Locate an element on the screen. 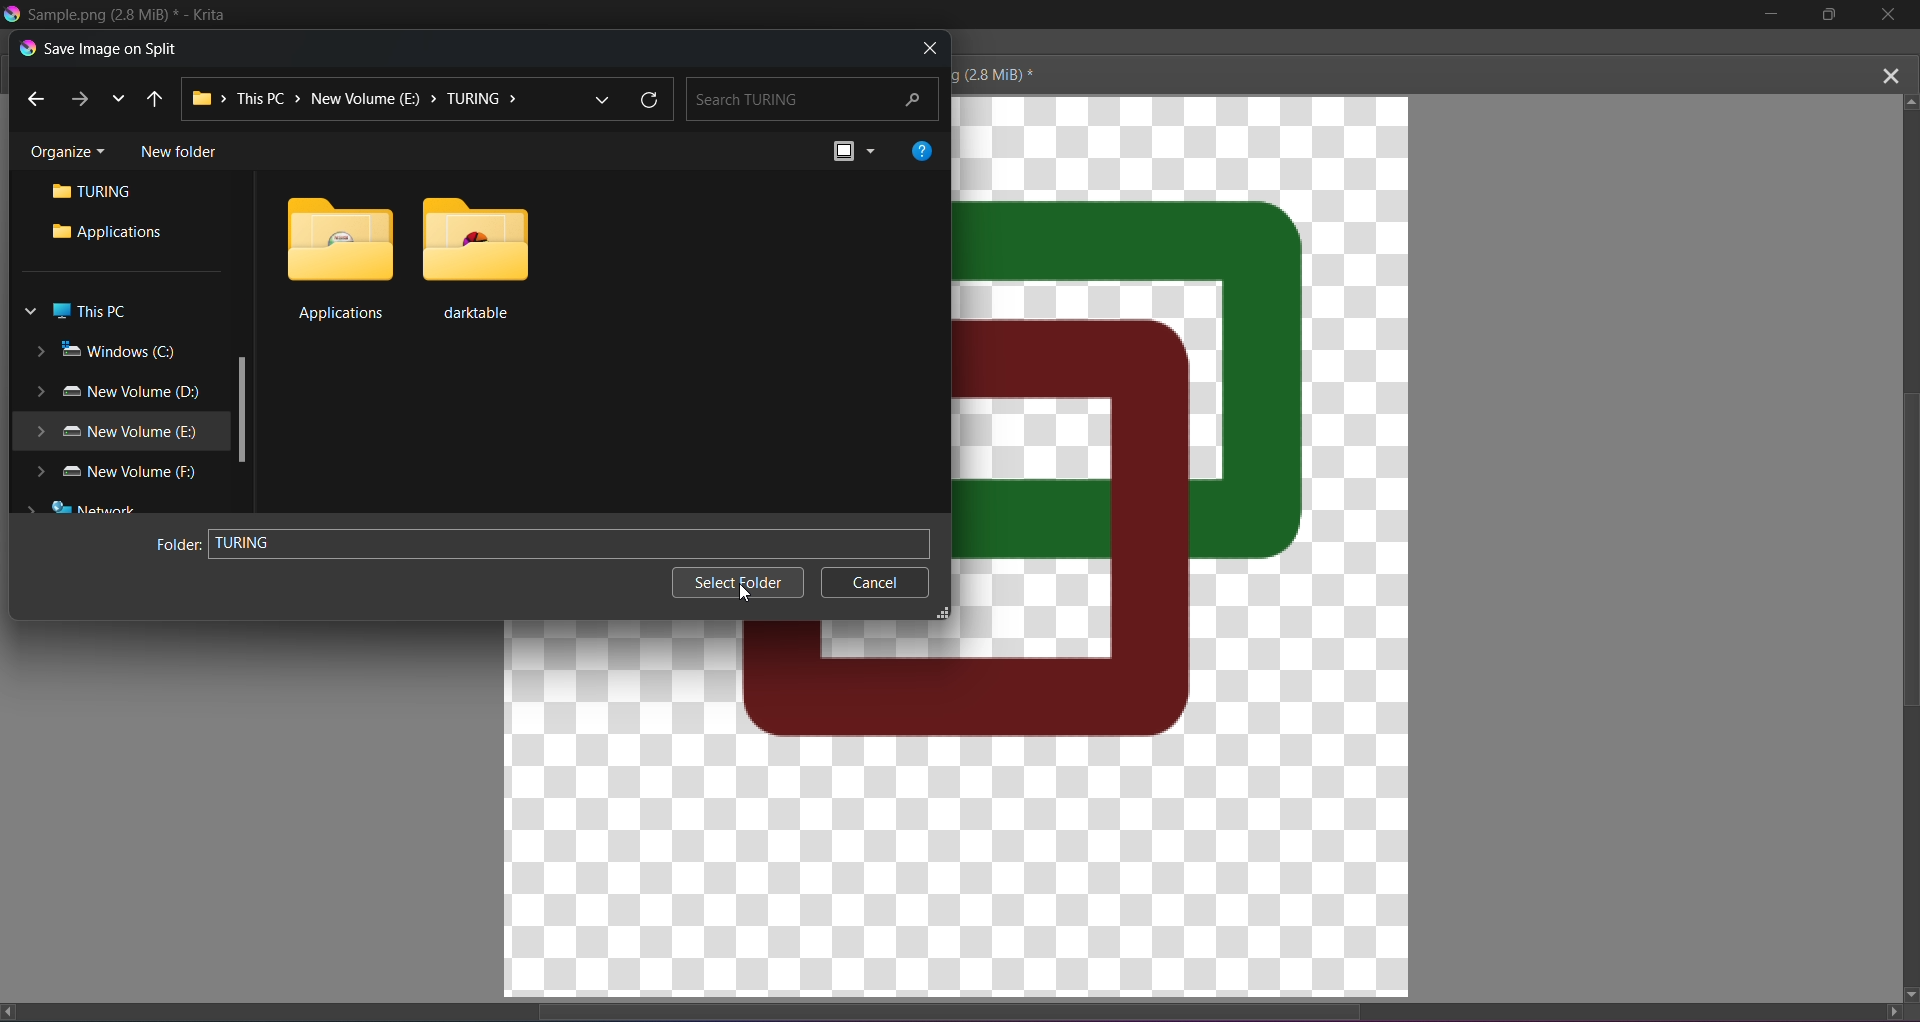  Help is located at coordinates (924, 147).